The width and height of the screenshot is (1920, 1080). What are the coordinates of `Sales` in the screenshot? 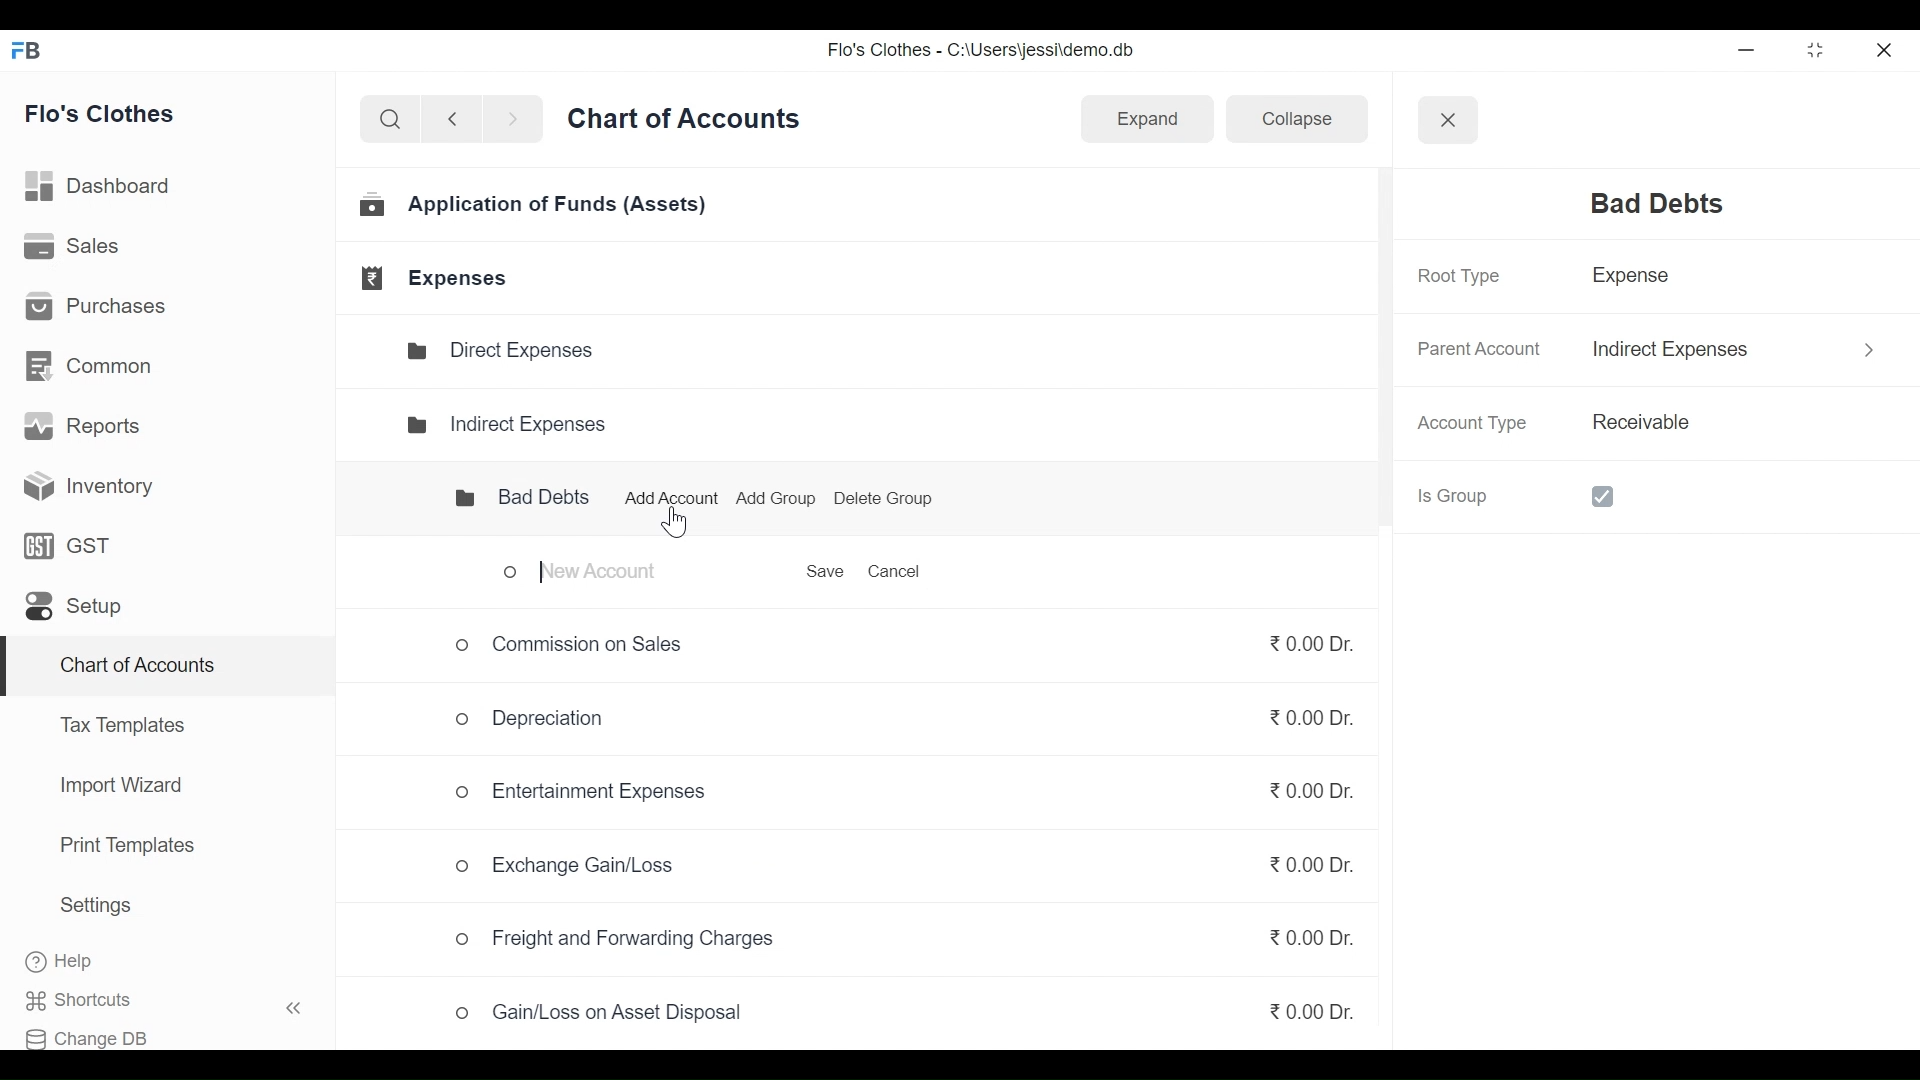 It's located at (74, 248).